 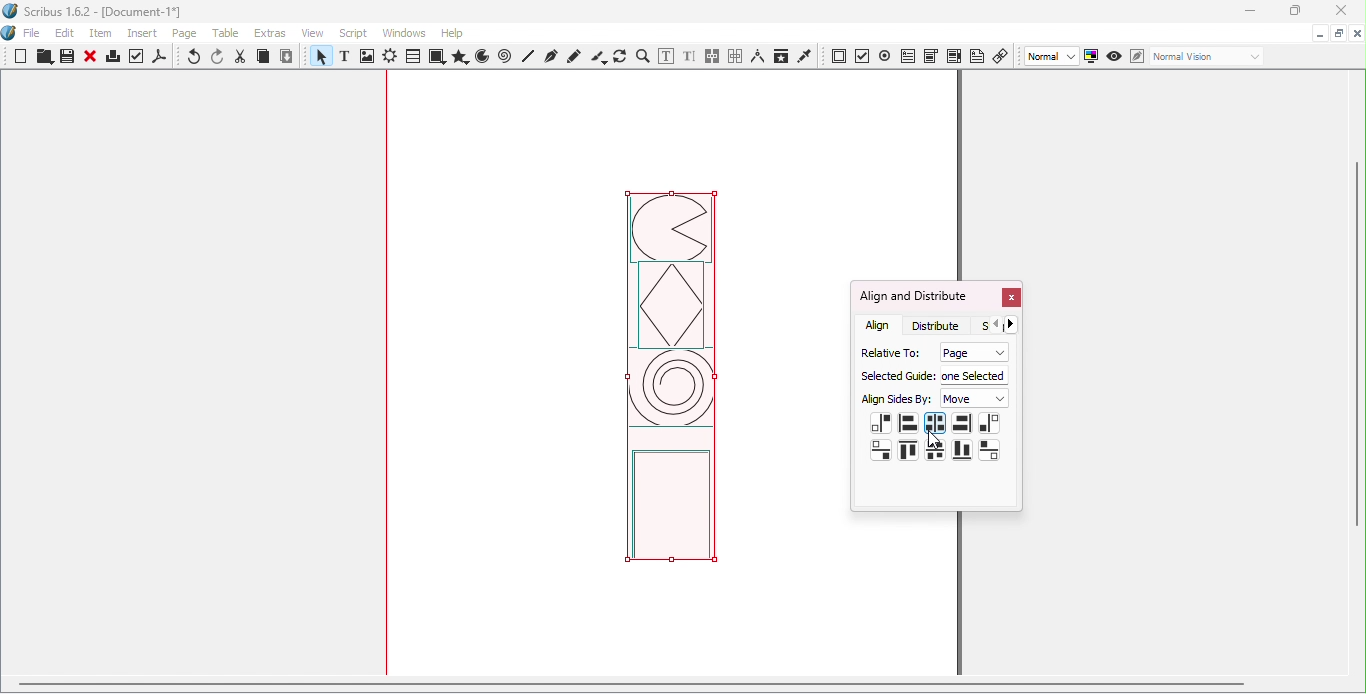 I want to click on PDF push button, so click(x=839, y=57).